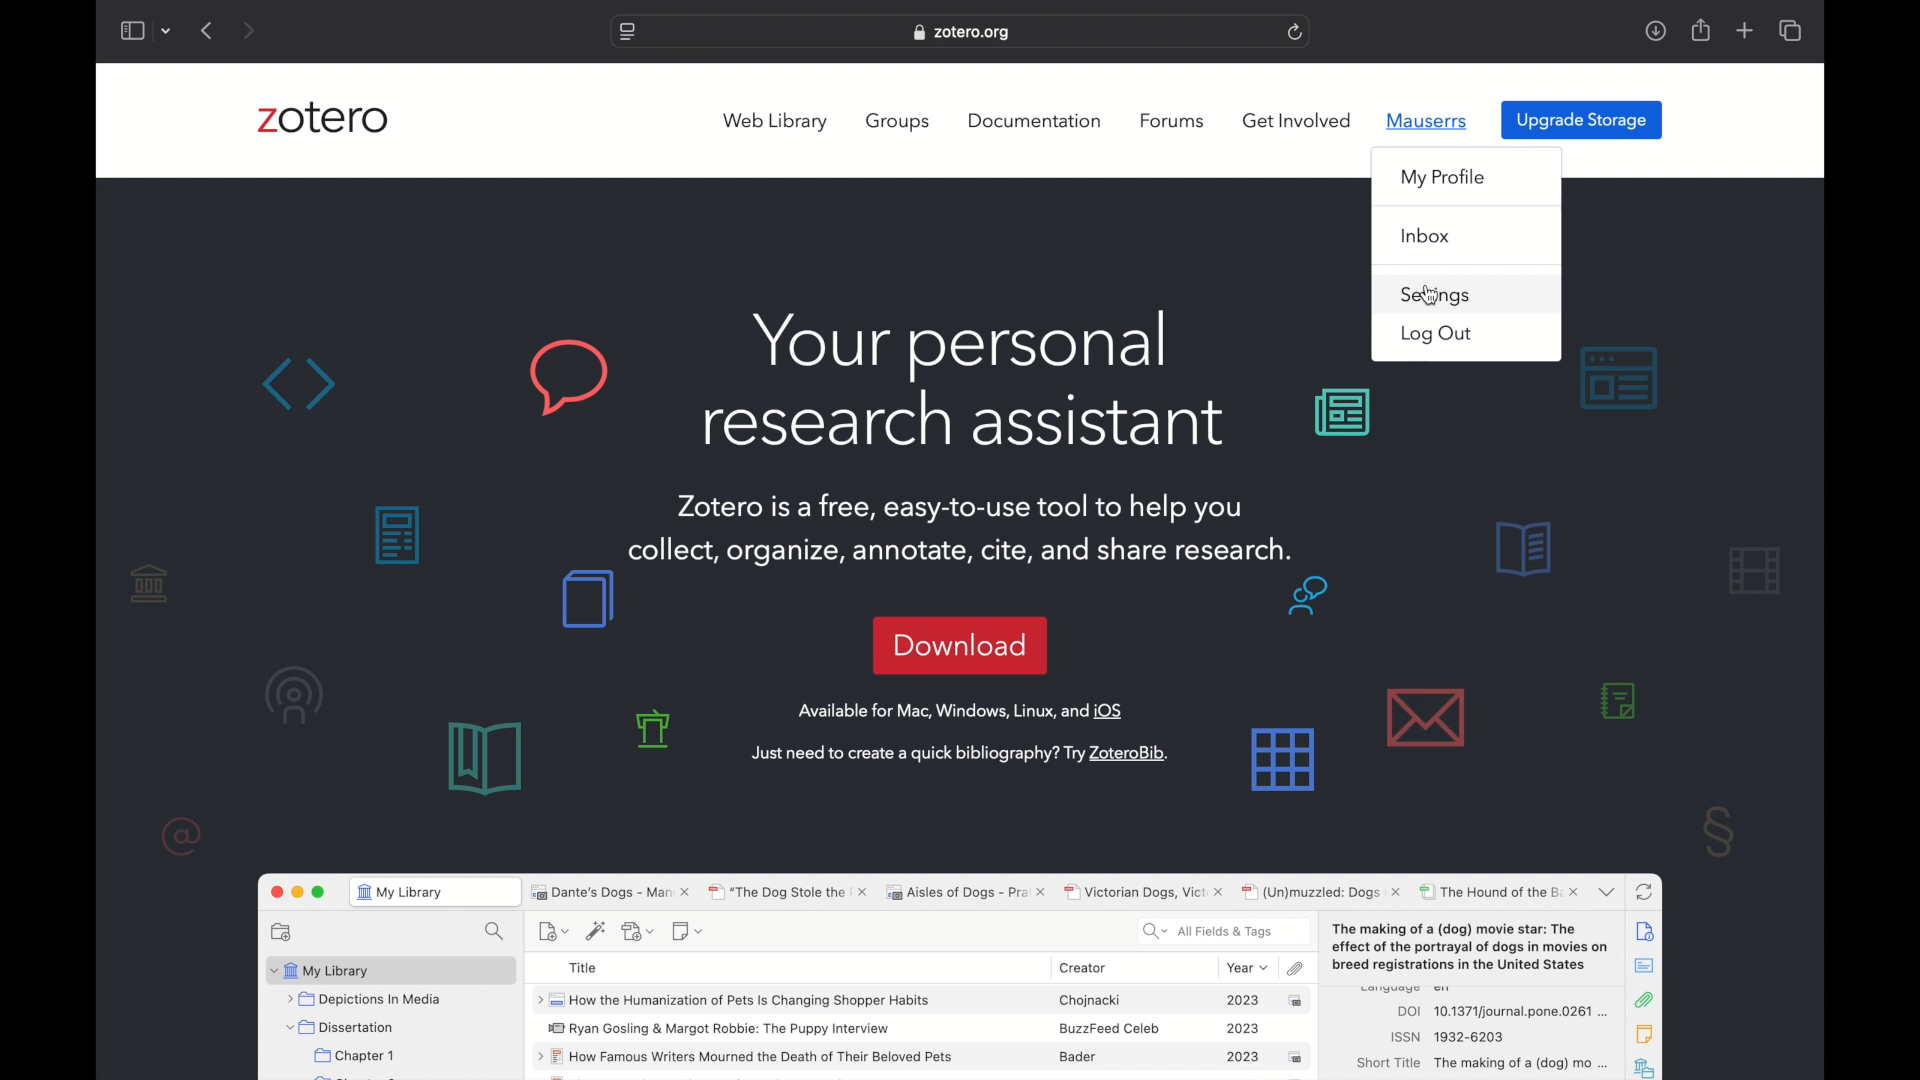 Image resolution: width=1920 pixels, height=1080 pixels. What do you see at coordinates (1620, 379) in the screenshot?
I see `background graphics` at bounding box center [1620, 379].